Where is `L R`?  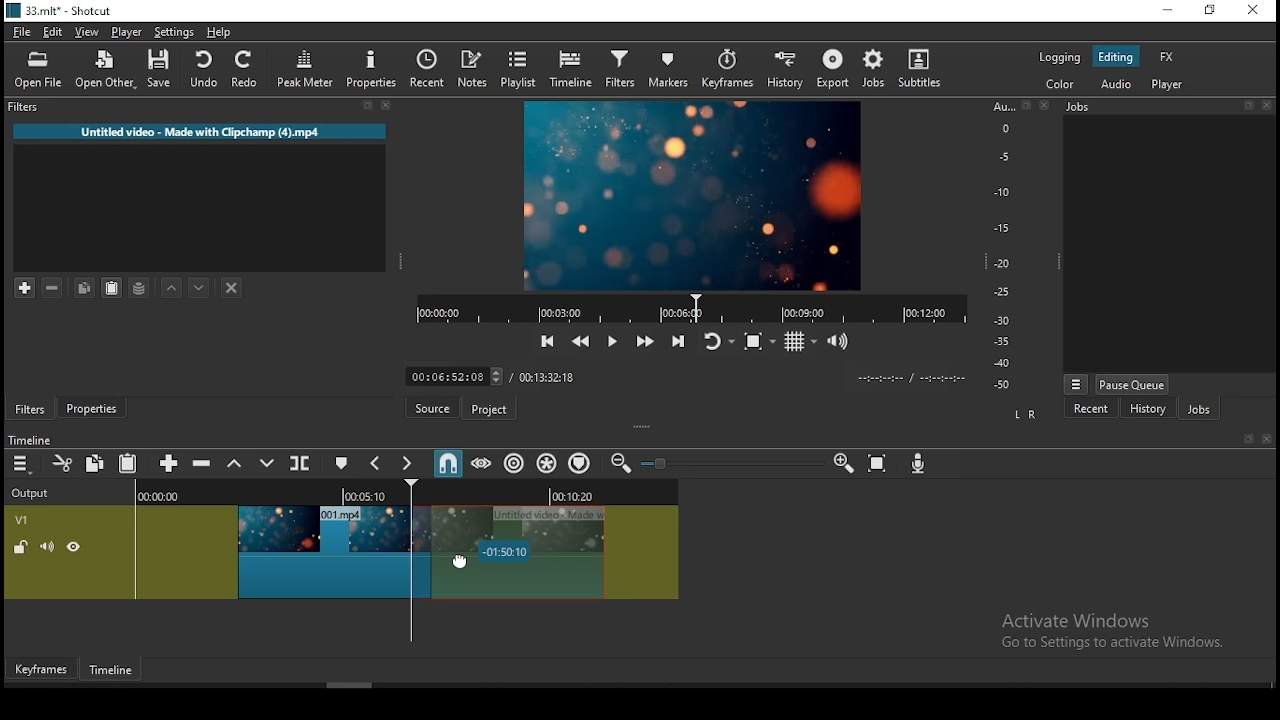
L R is located at coordinates (1023, 413).